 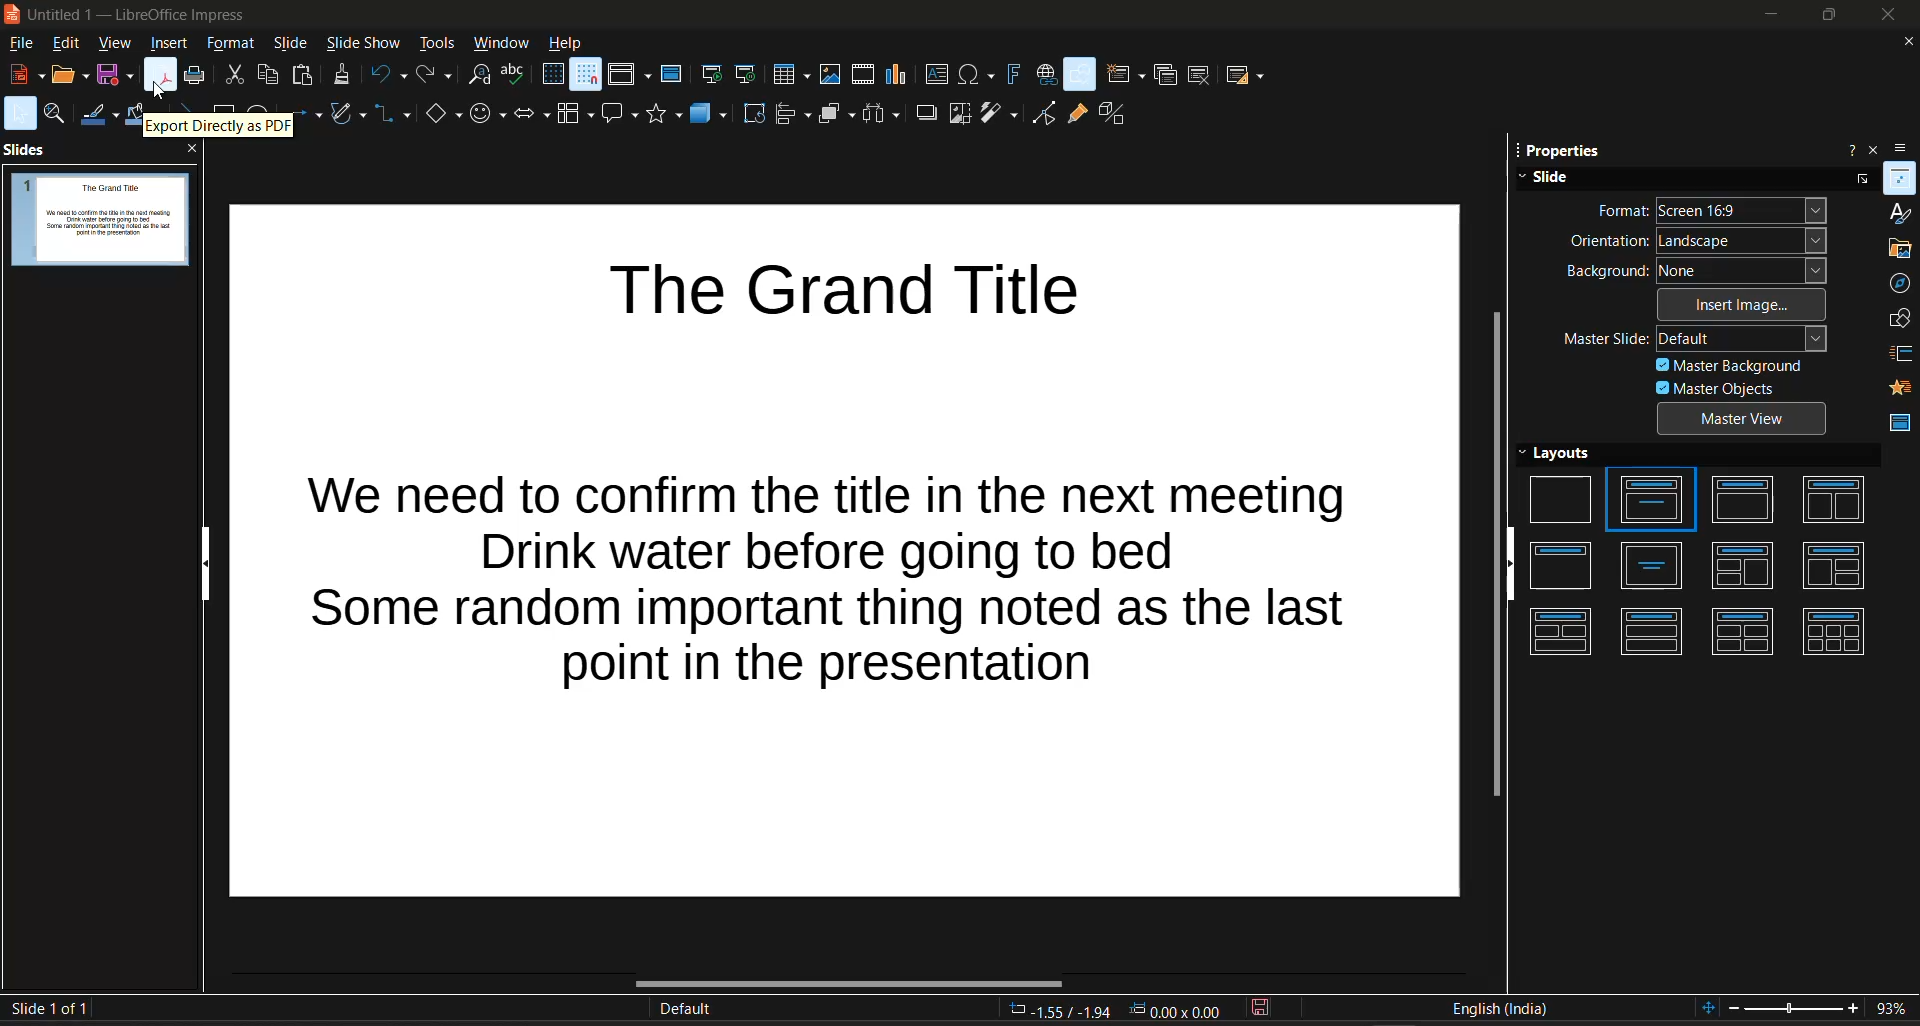 I want to click on duplicate slide, so click(x=1164, y=75).